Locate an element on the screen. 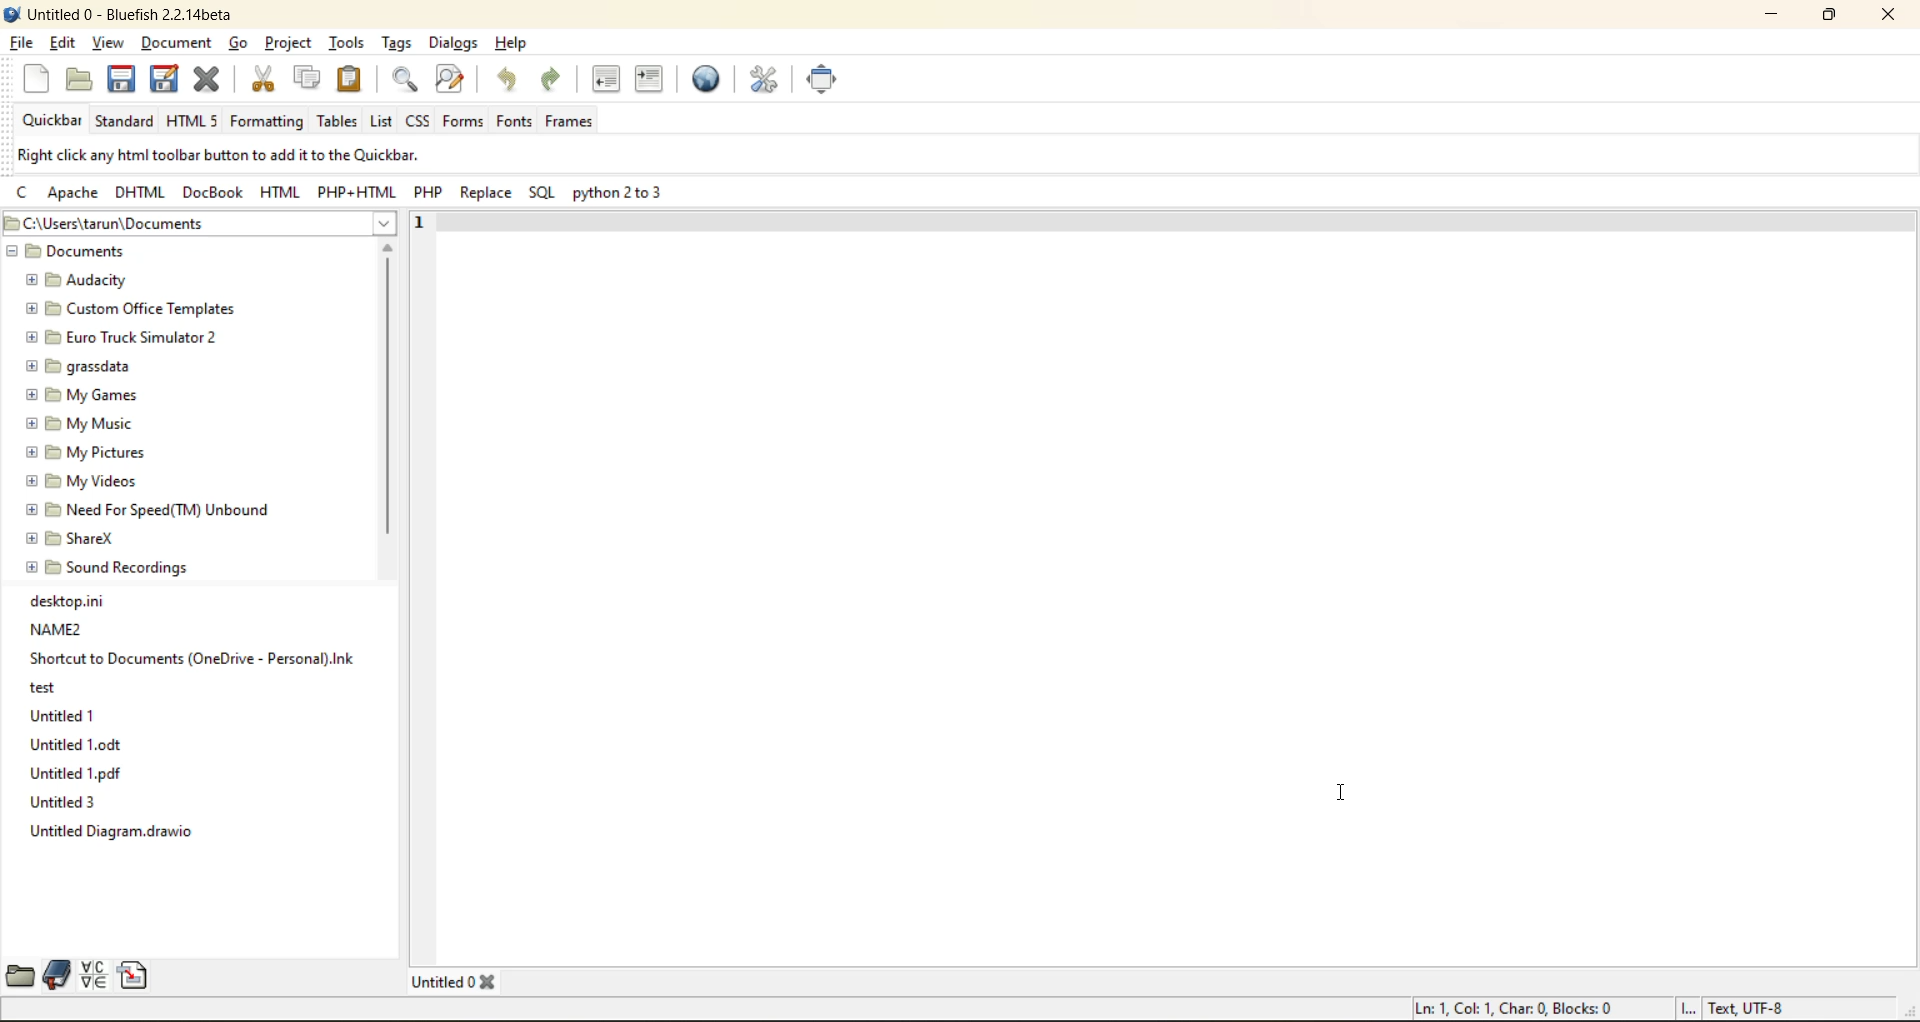 The height and width of the screenshot is (1022, 1920). file location is located at coordinates (198, 225).